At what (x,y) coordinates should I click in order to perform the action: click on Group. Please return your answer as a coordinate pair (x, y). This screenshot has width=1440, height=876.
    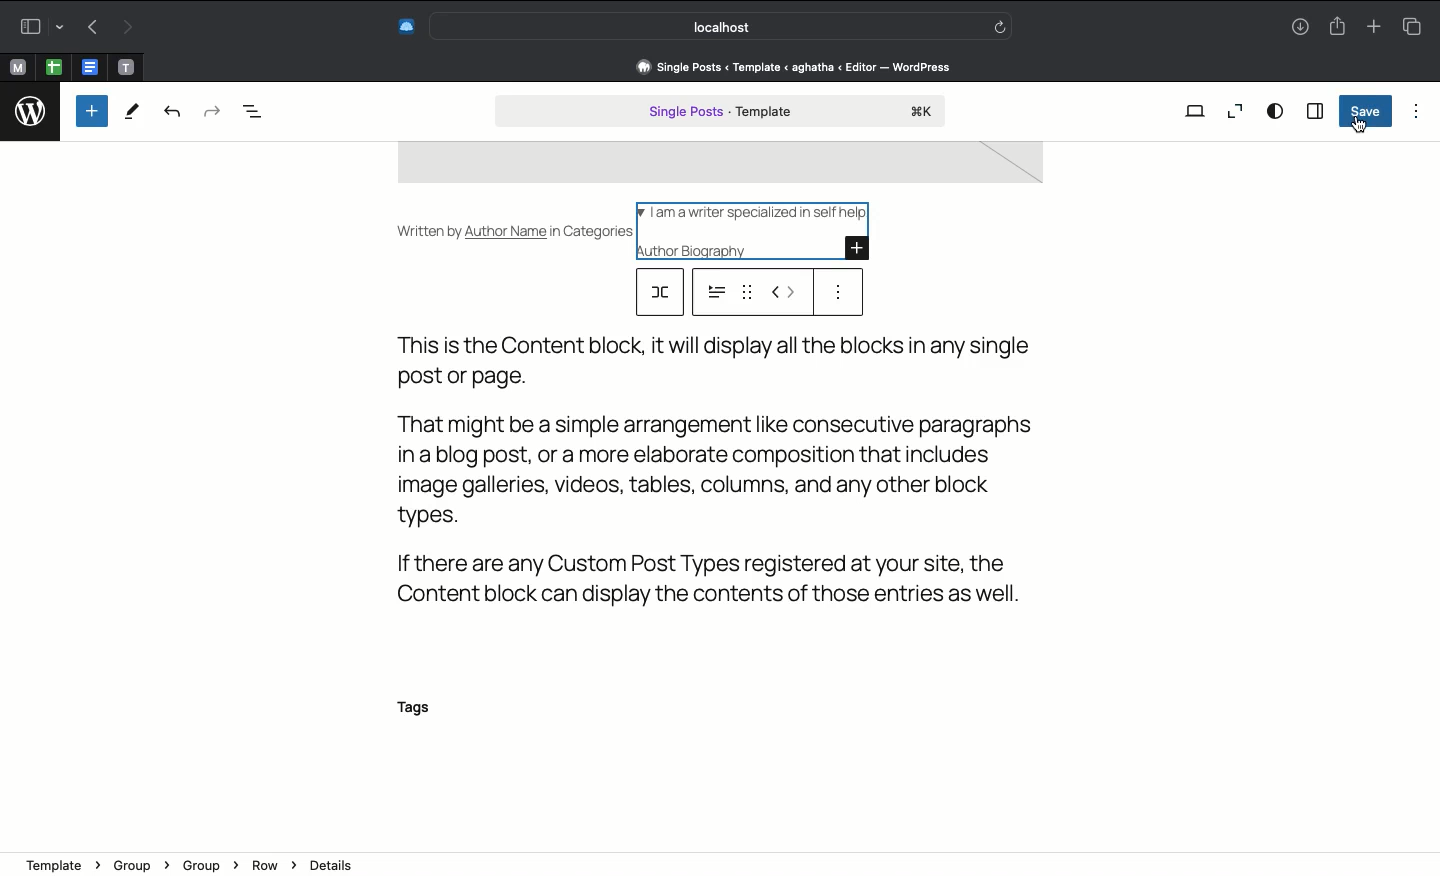
    Looking at the image, I should click on (138, 863).